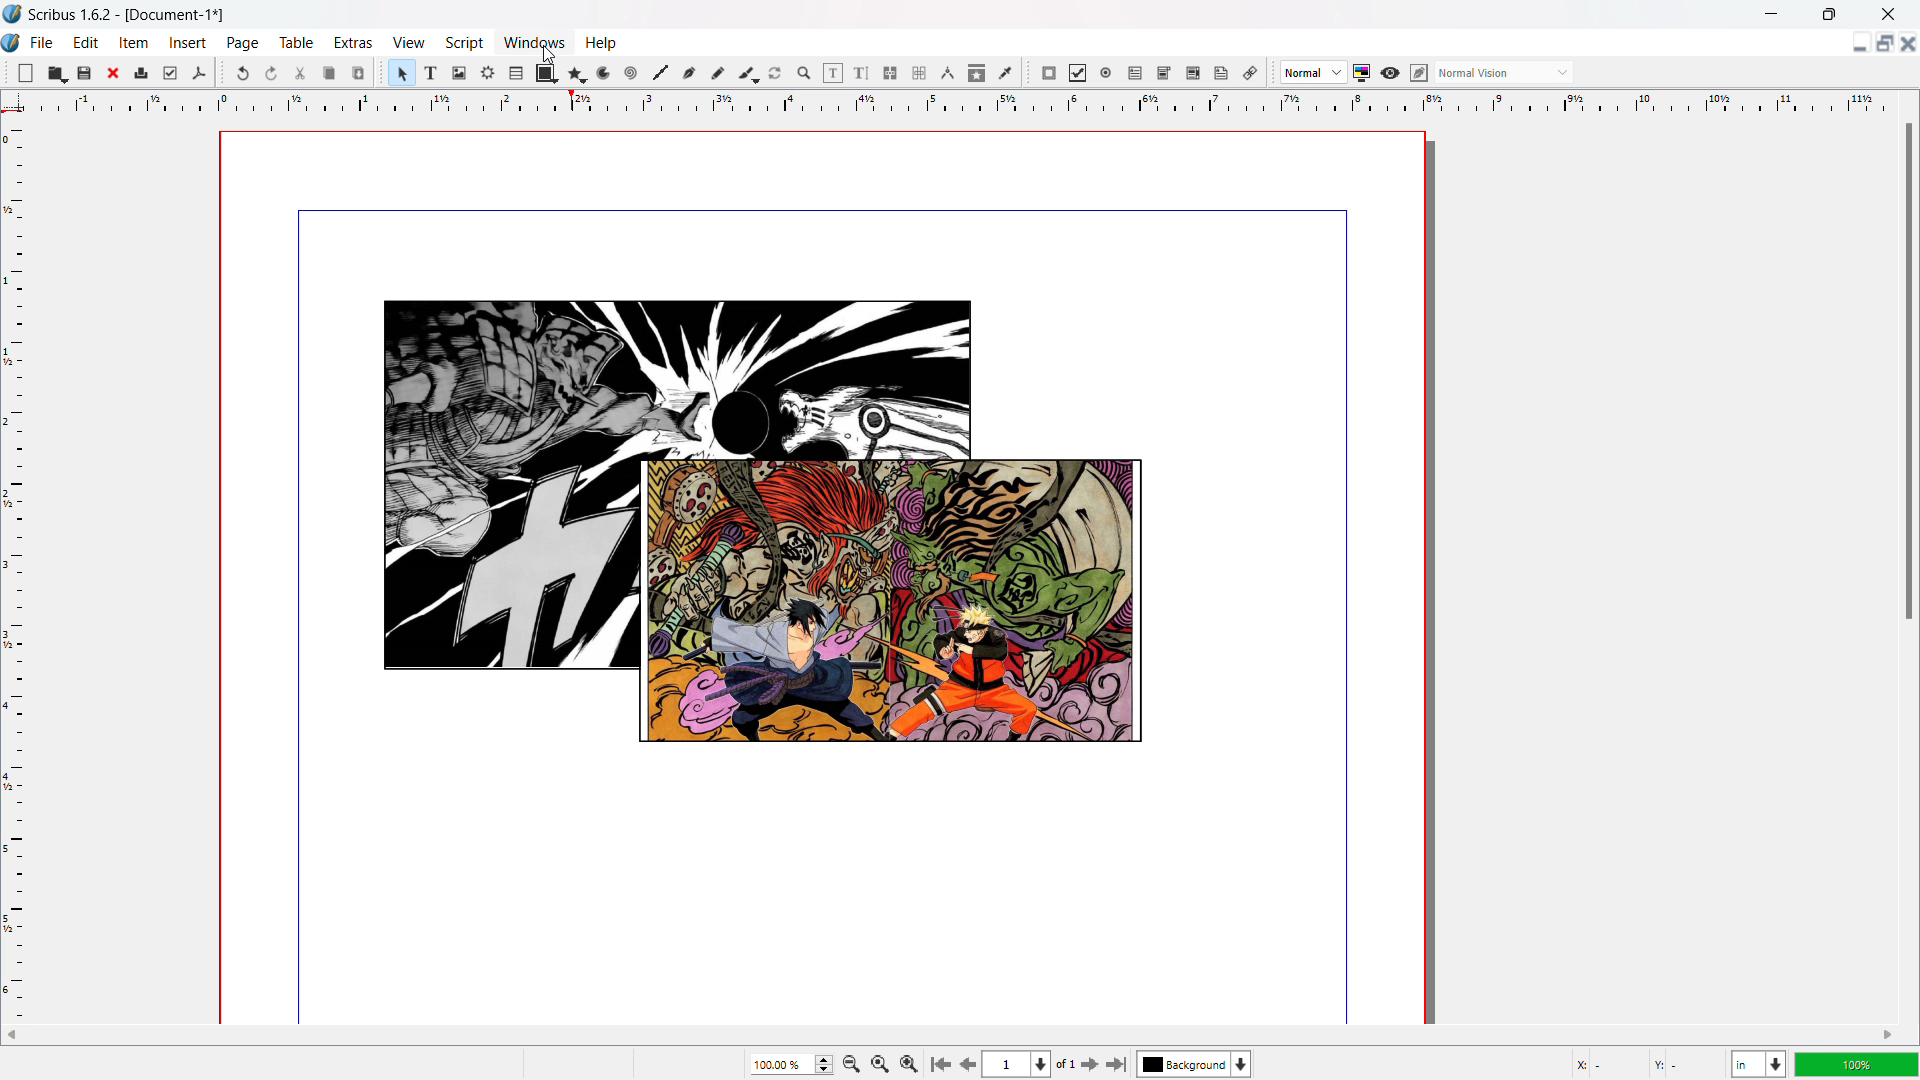 The width and height of the screenshot is (1920, 1080). What do you see at coordinates (948, 73) in the screenshot?
I see `measurements` at bounding box center [948, 73].